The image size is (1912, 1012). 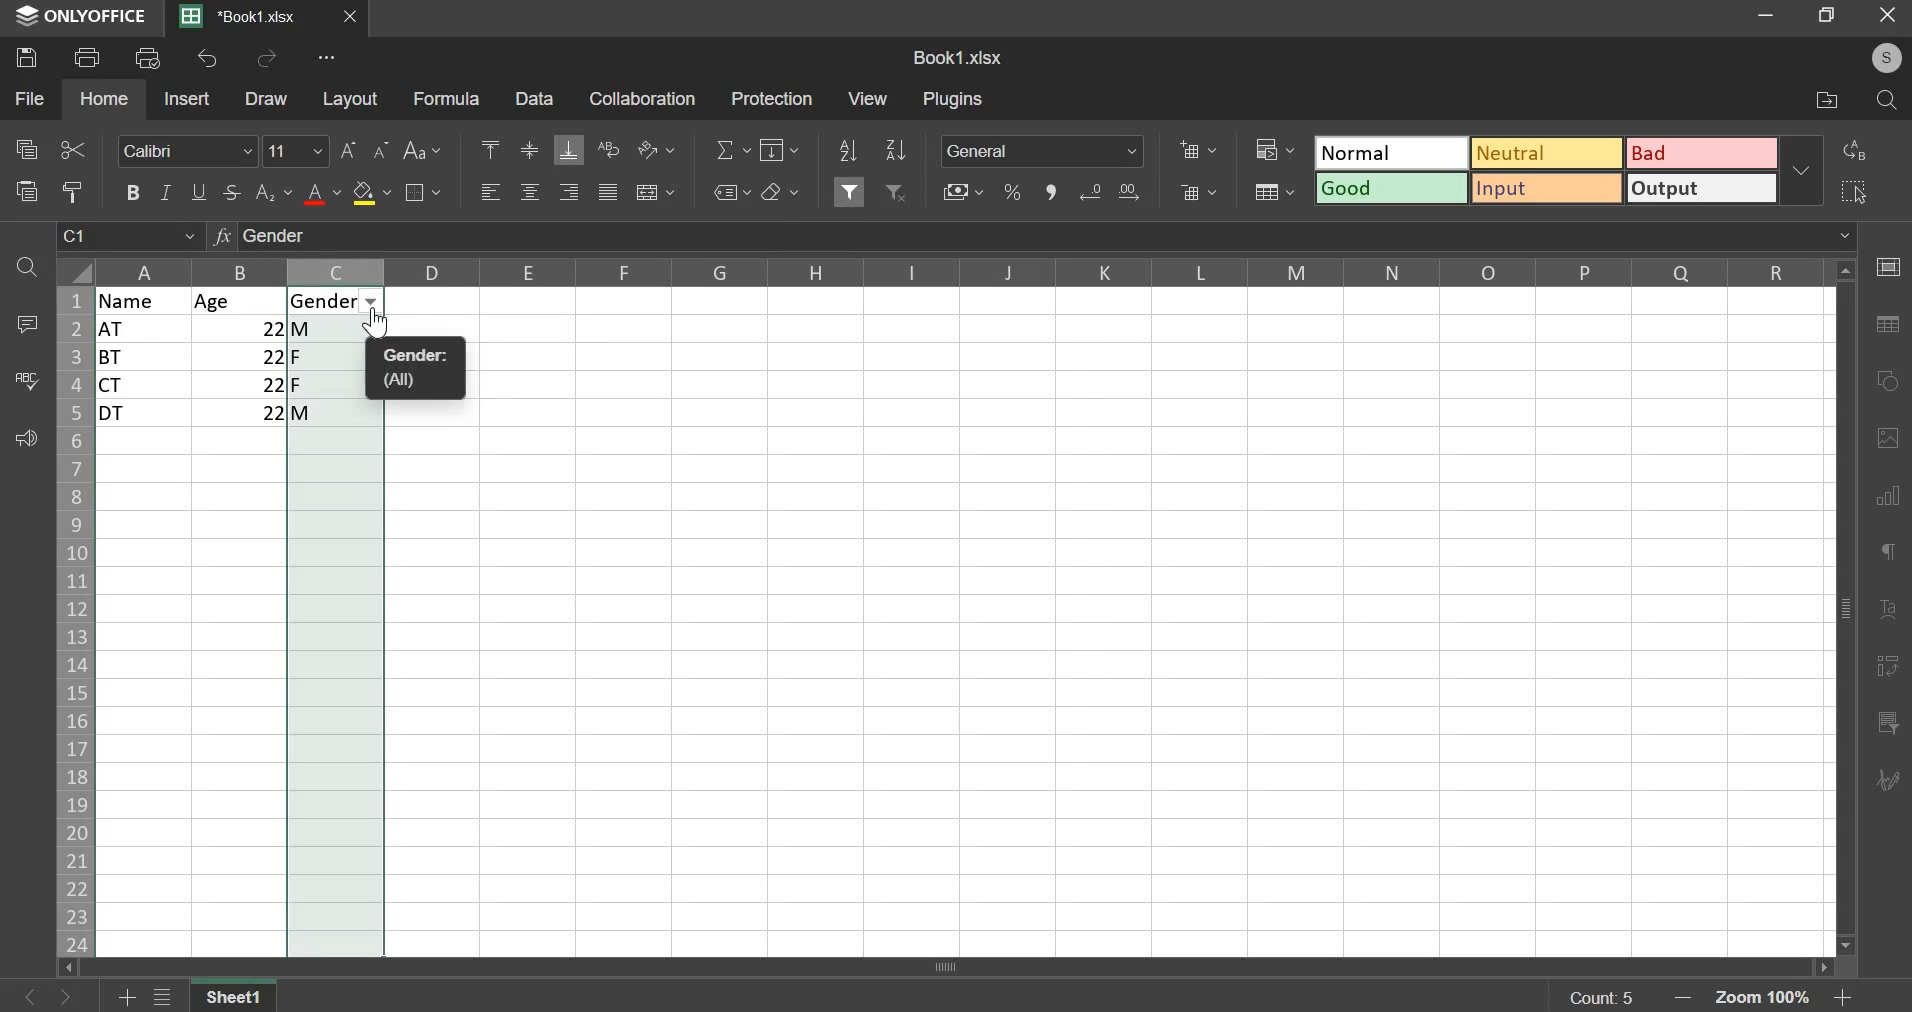 What do you see at coordinates (1886, 782) in the screenshot?
I see `signature` at bounding box center [1886, 782].